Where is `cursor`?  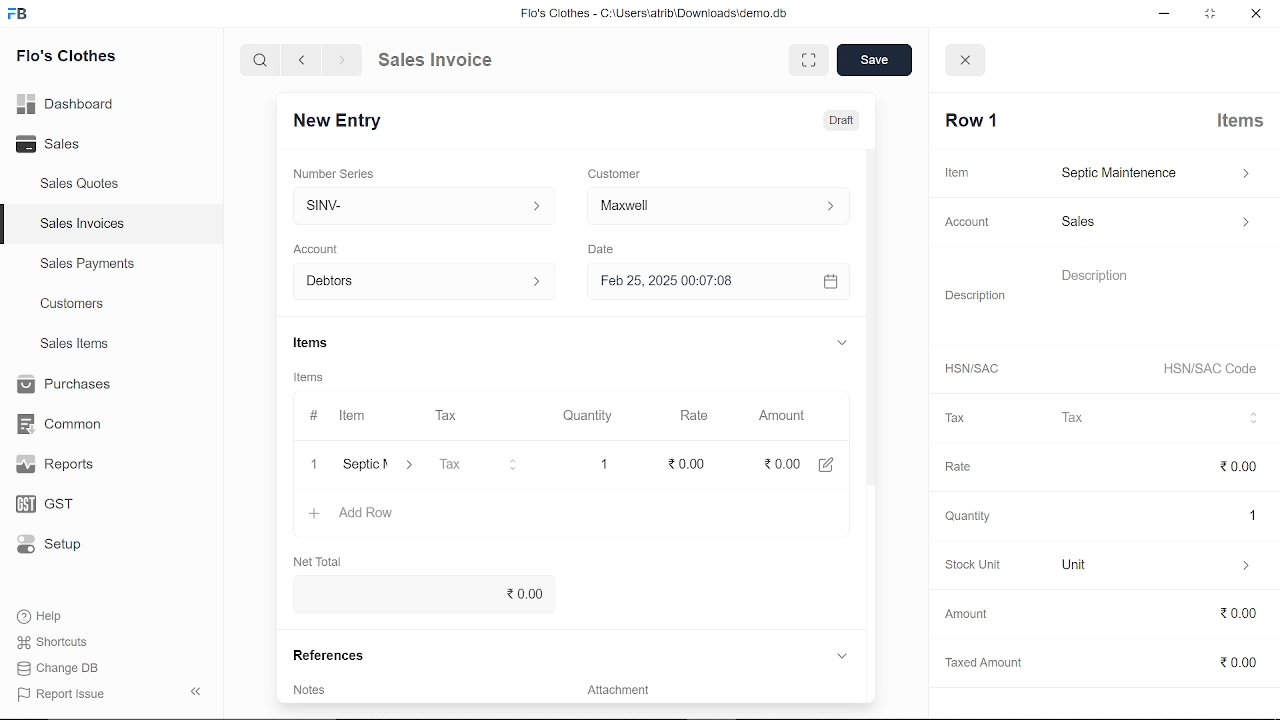 cursor is located at coordinates (1243, 469).